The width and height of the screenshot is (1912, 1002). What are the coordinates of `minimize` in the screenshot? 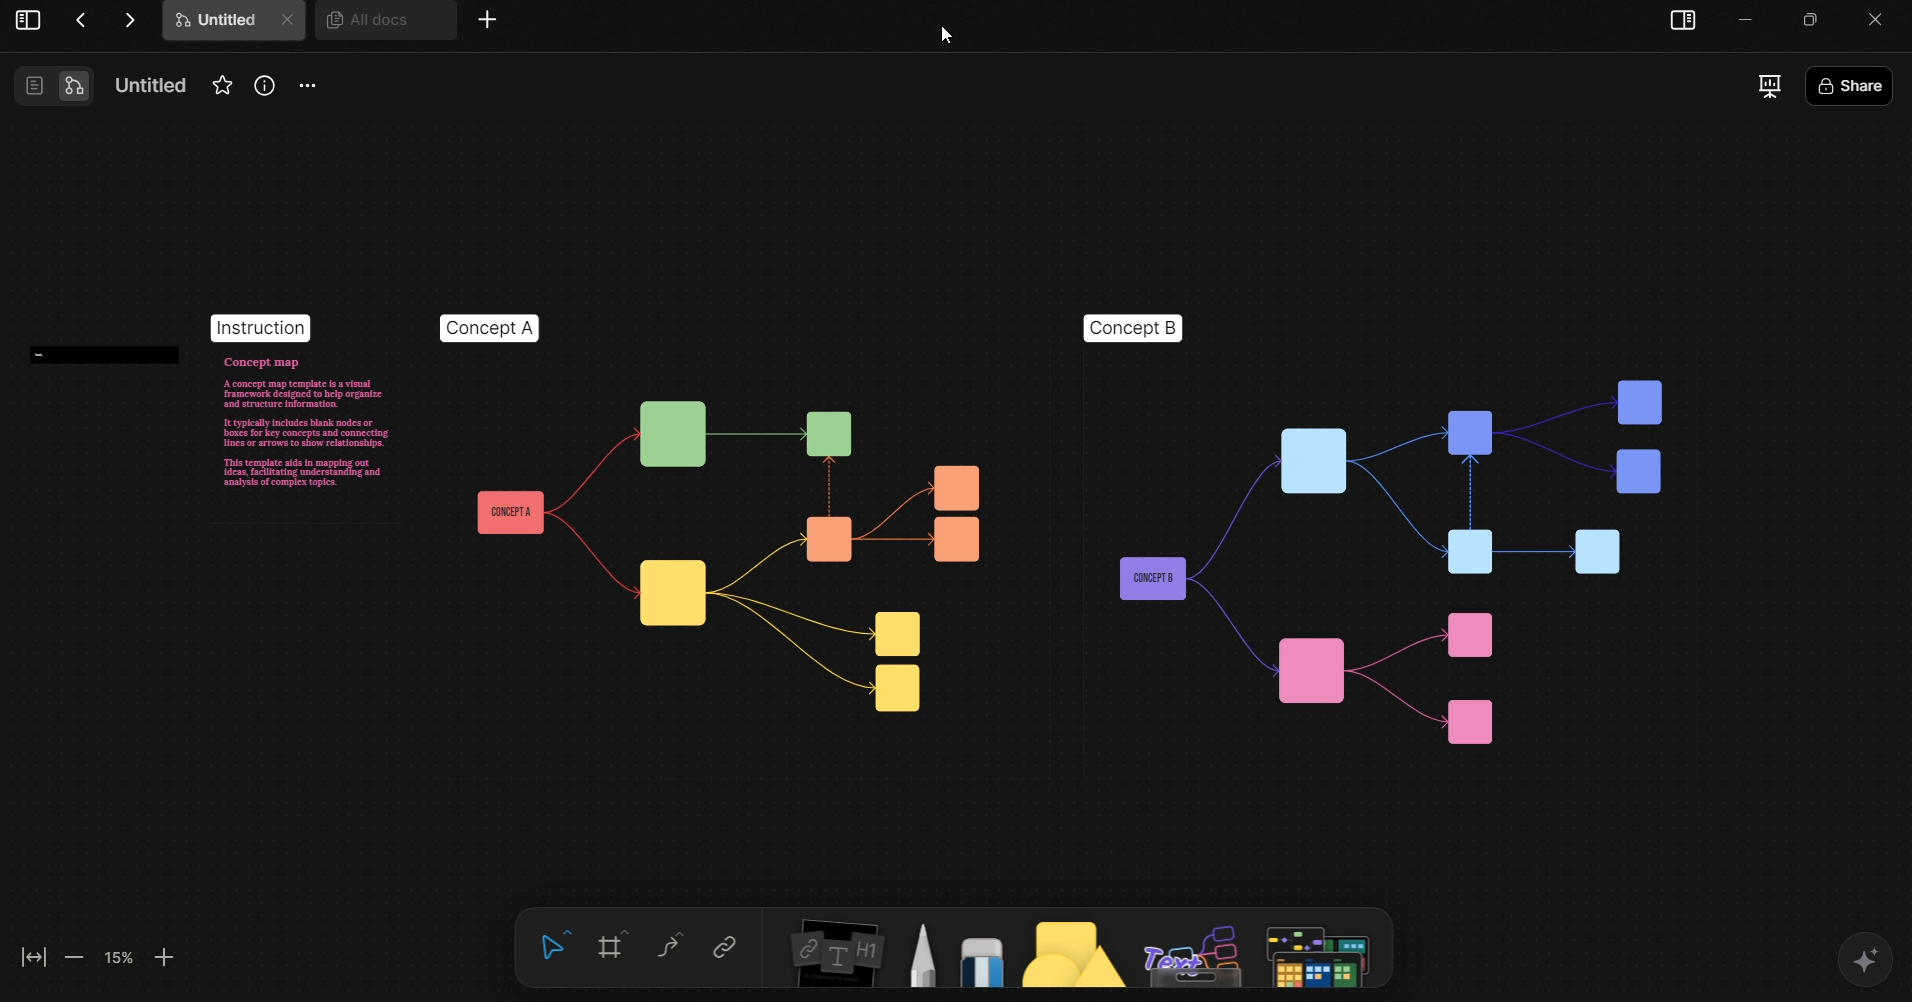 It's located at (1750, 19).